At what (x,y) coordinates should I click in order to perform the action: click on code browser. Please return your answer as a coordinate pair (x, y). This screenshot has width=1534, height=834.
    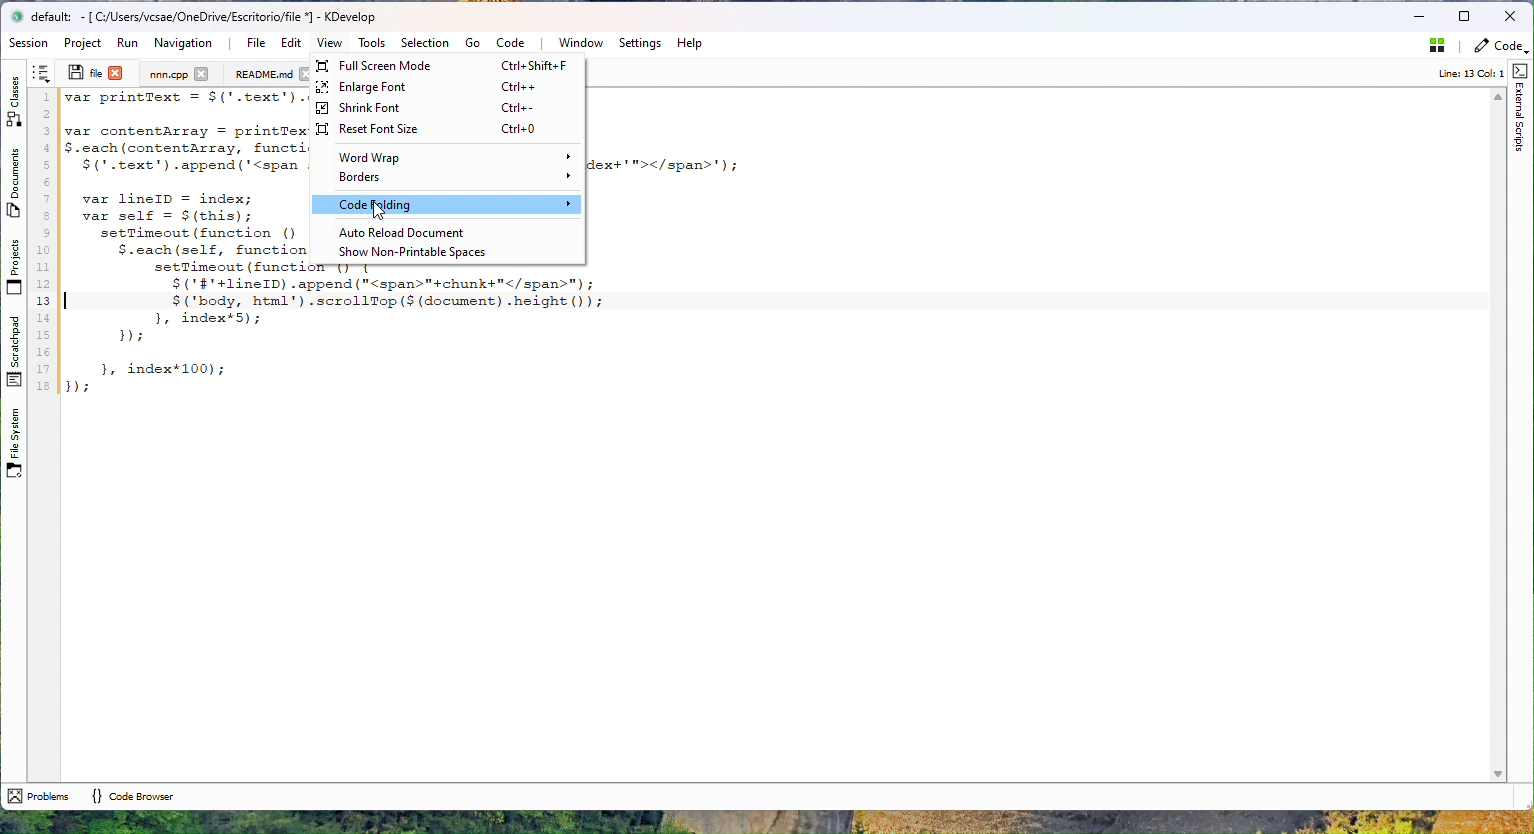
    Looking at the image, I should click on (132, 795).